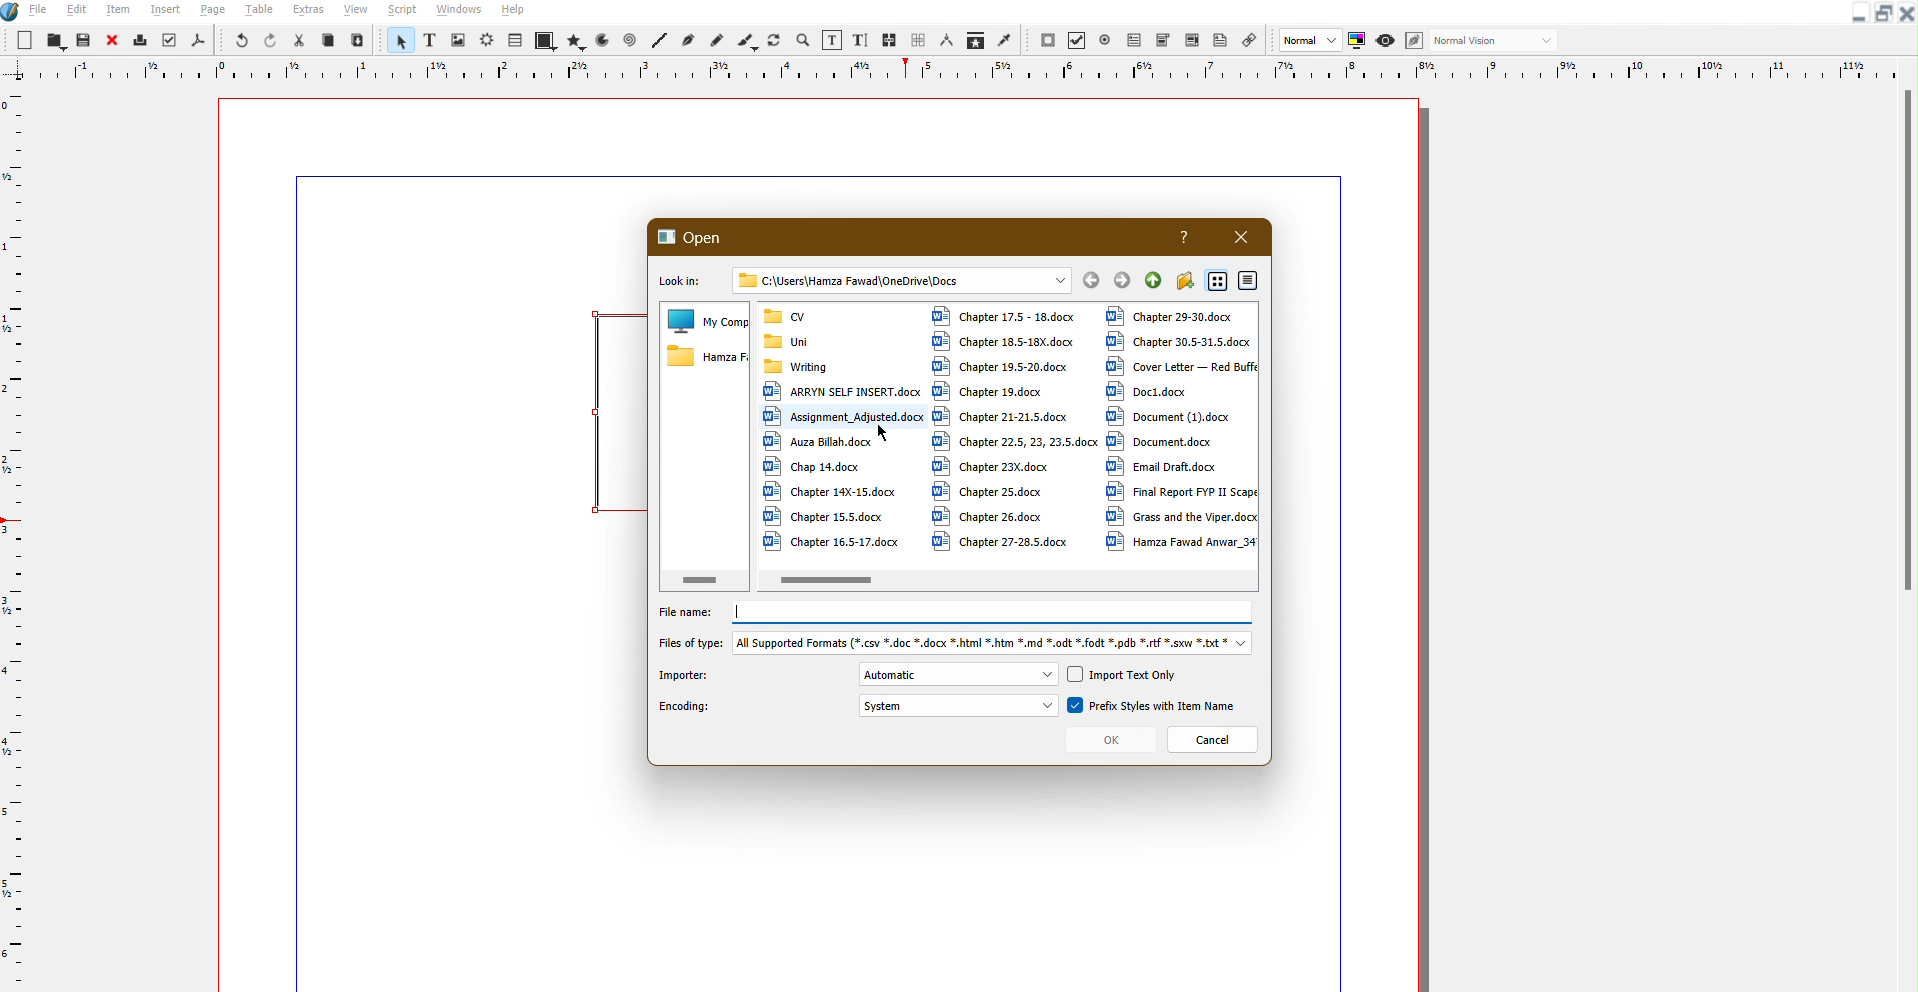 The height and width of the screenshot is (992, 1918). What do you see at coordinates (690, 239) in the screenshot?
I see `Open` at bounding box center [690, 239].